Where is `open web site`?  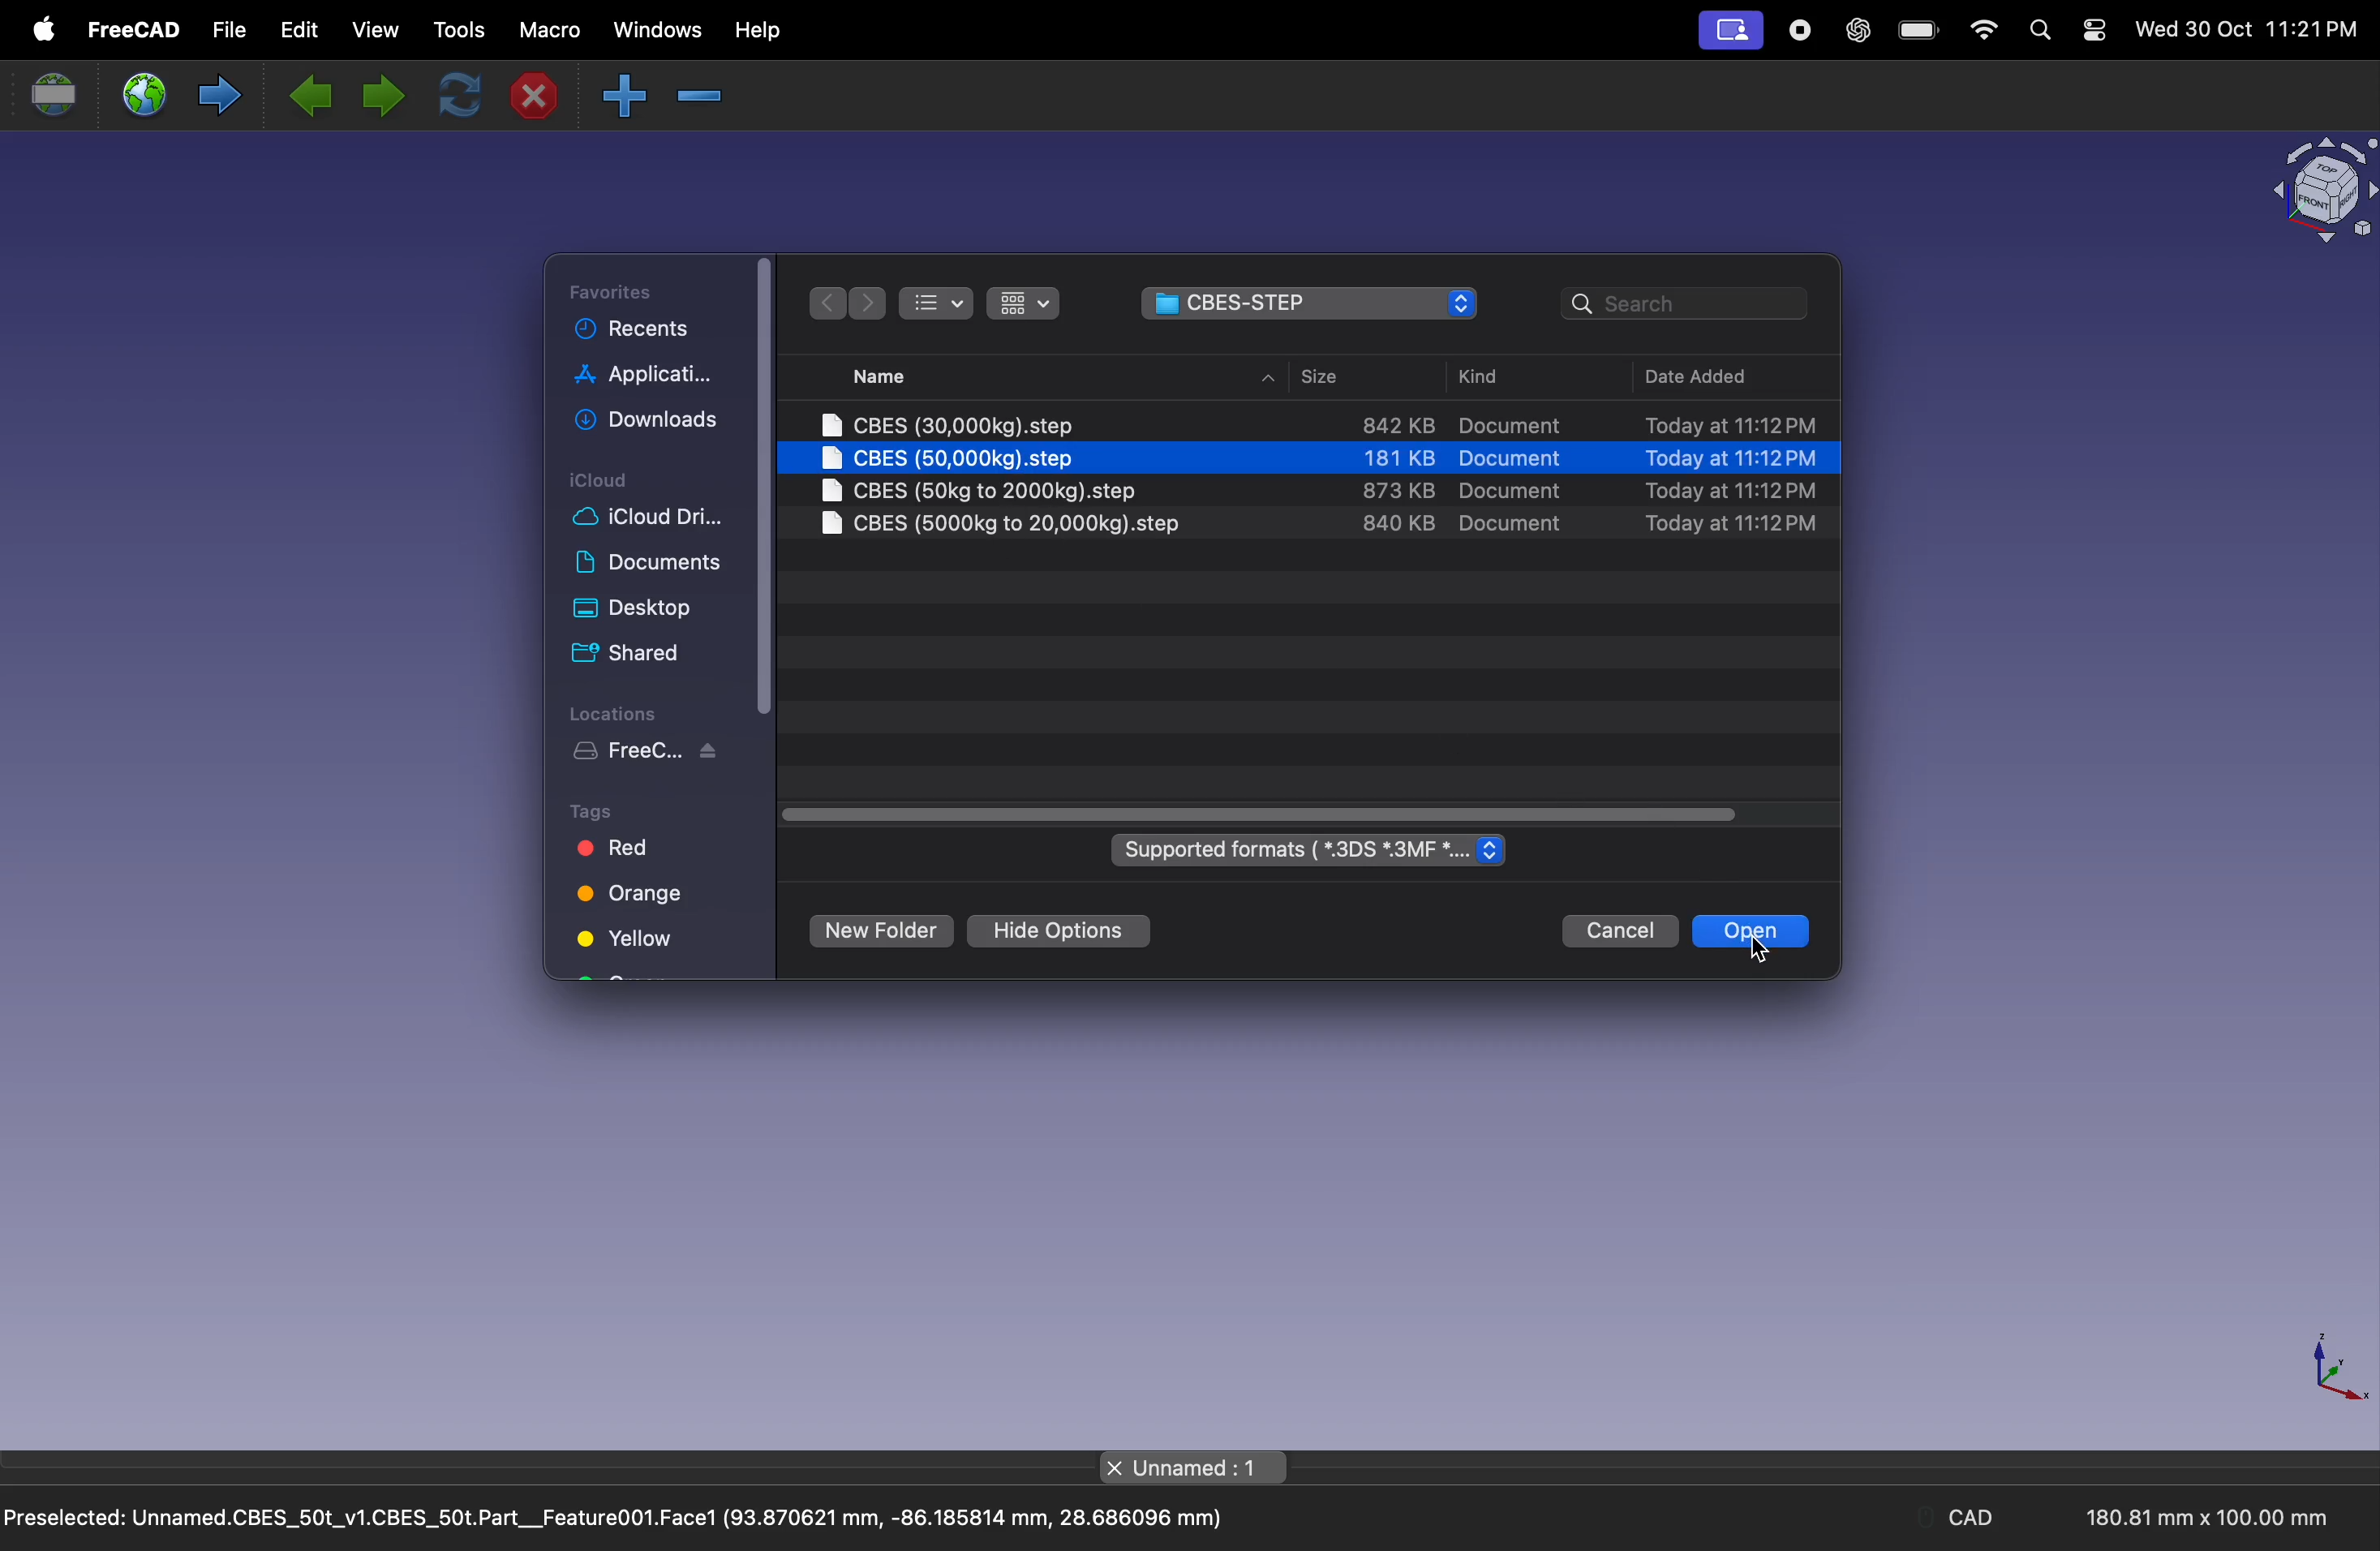
open web site is located at coordinates (143, 94).